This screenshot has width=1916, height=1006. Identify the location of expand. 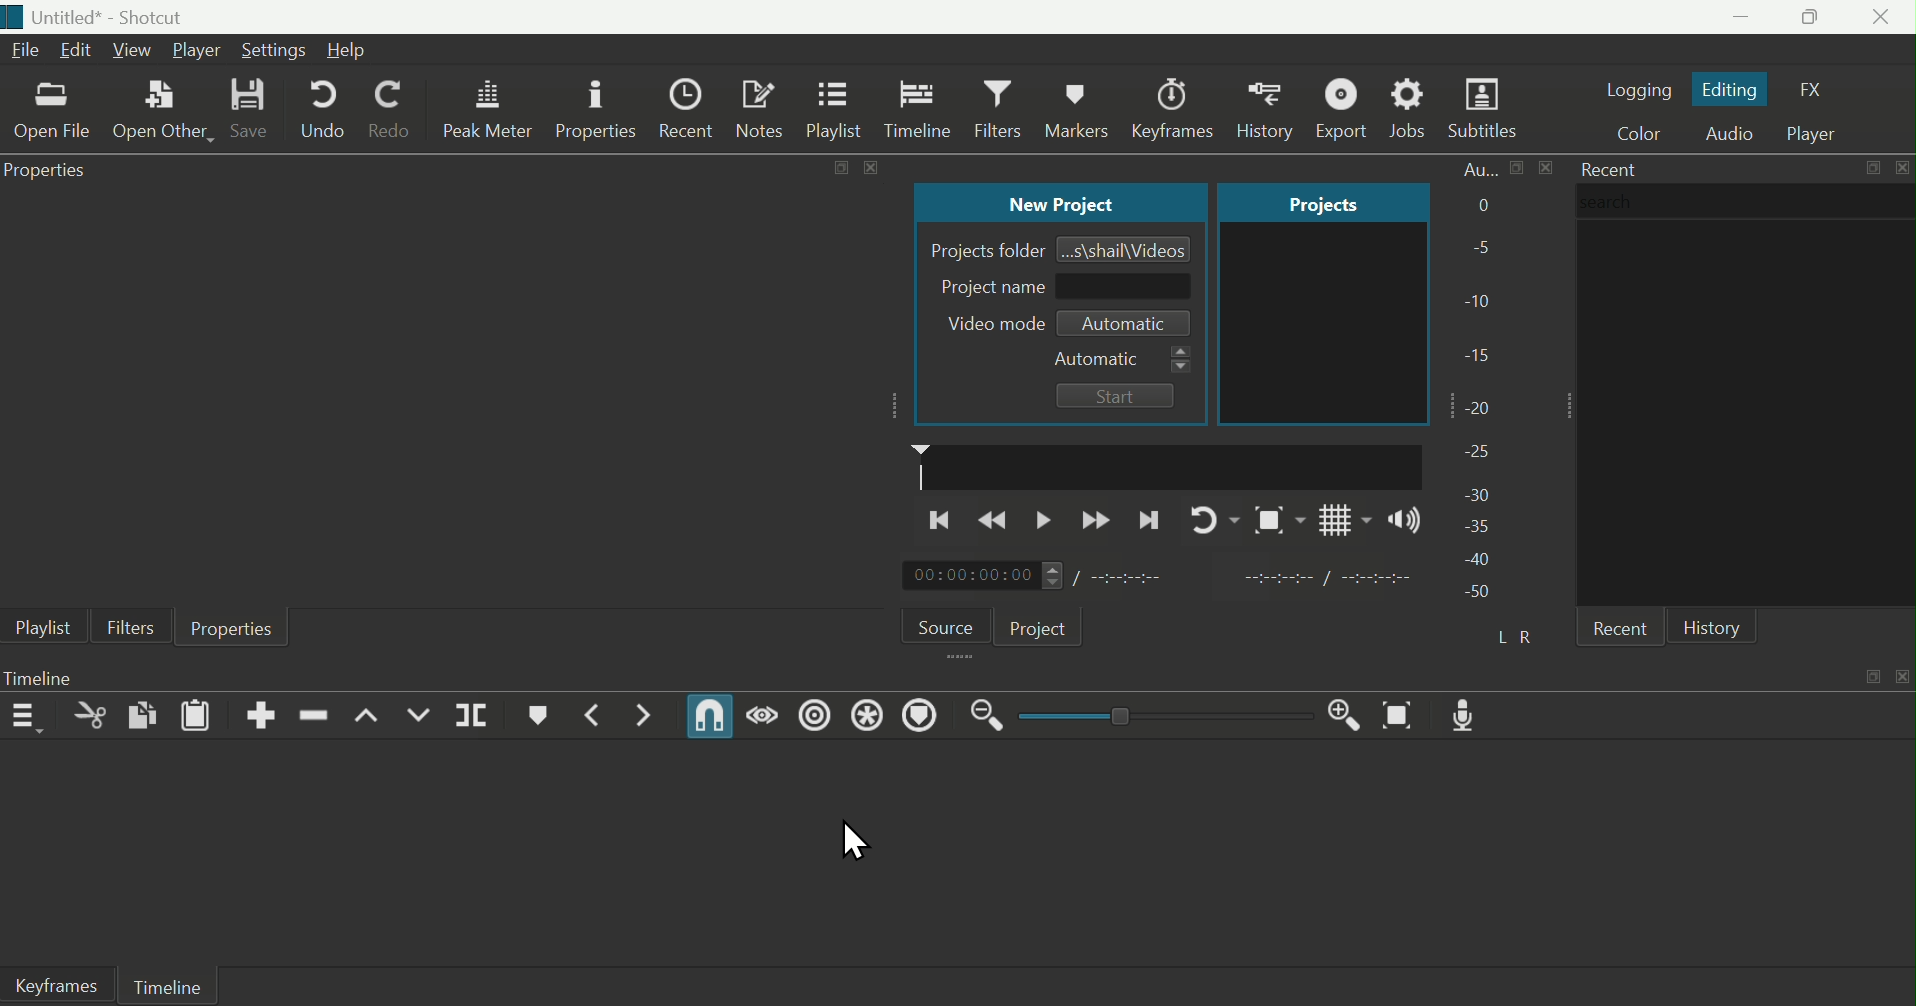
(1872, 168).